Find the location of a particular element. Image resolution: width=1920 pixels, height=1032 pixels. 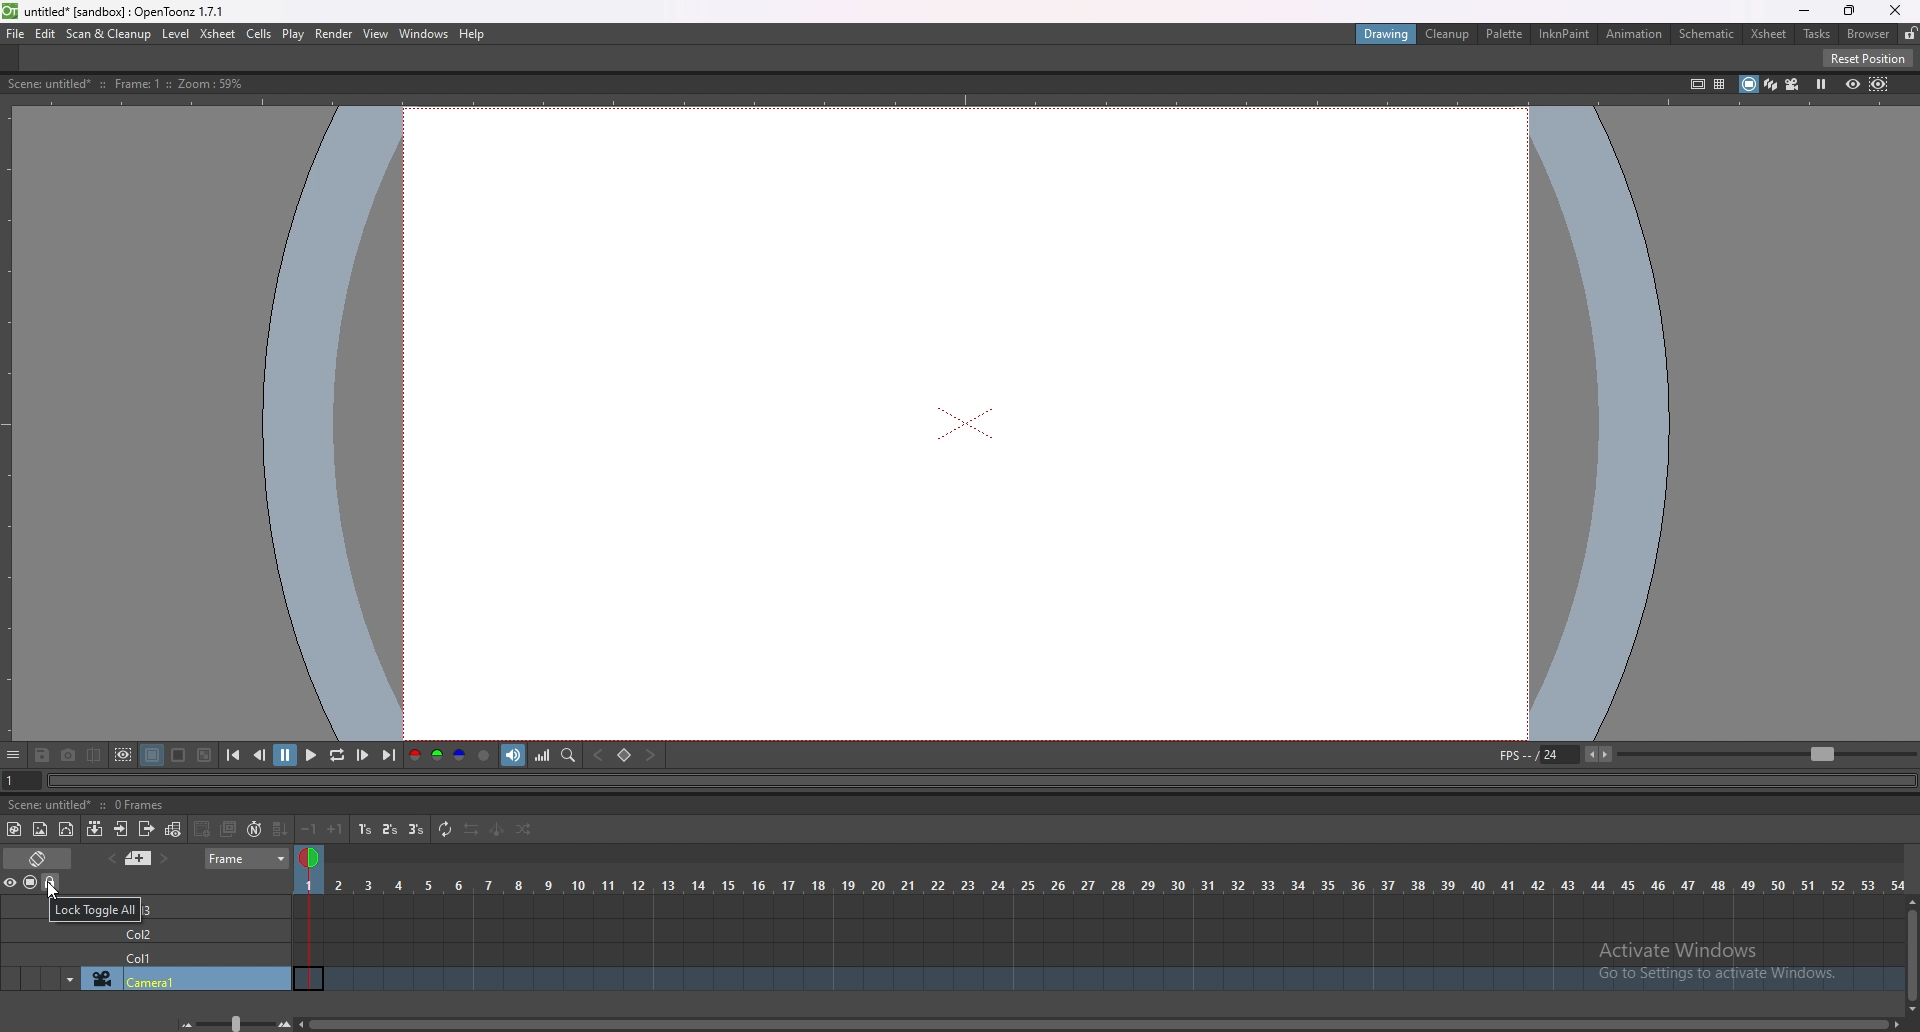

zoom is located at coordinates (229, 1023).